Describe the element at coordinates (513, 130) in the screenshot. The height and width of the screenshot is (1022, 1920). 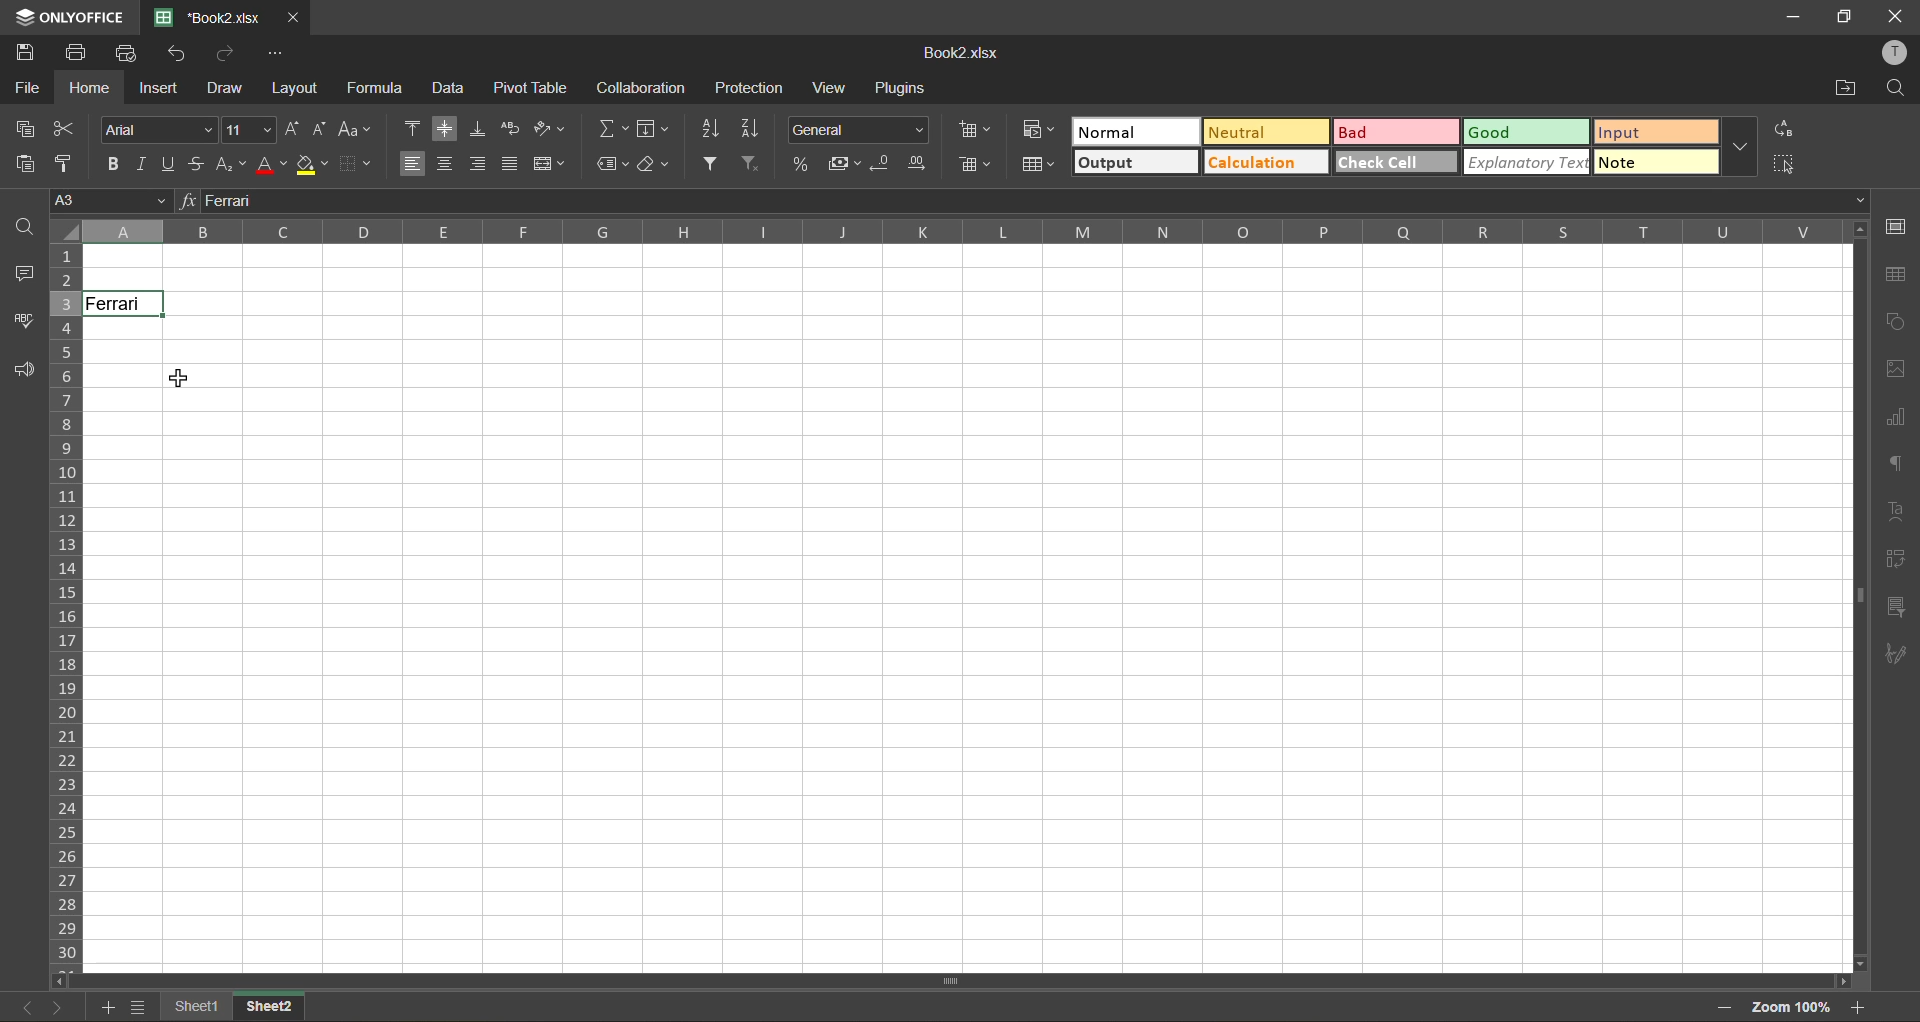
I see `wrap` at that location.